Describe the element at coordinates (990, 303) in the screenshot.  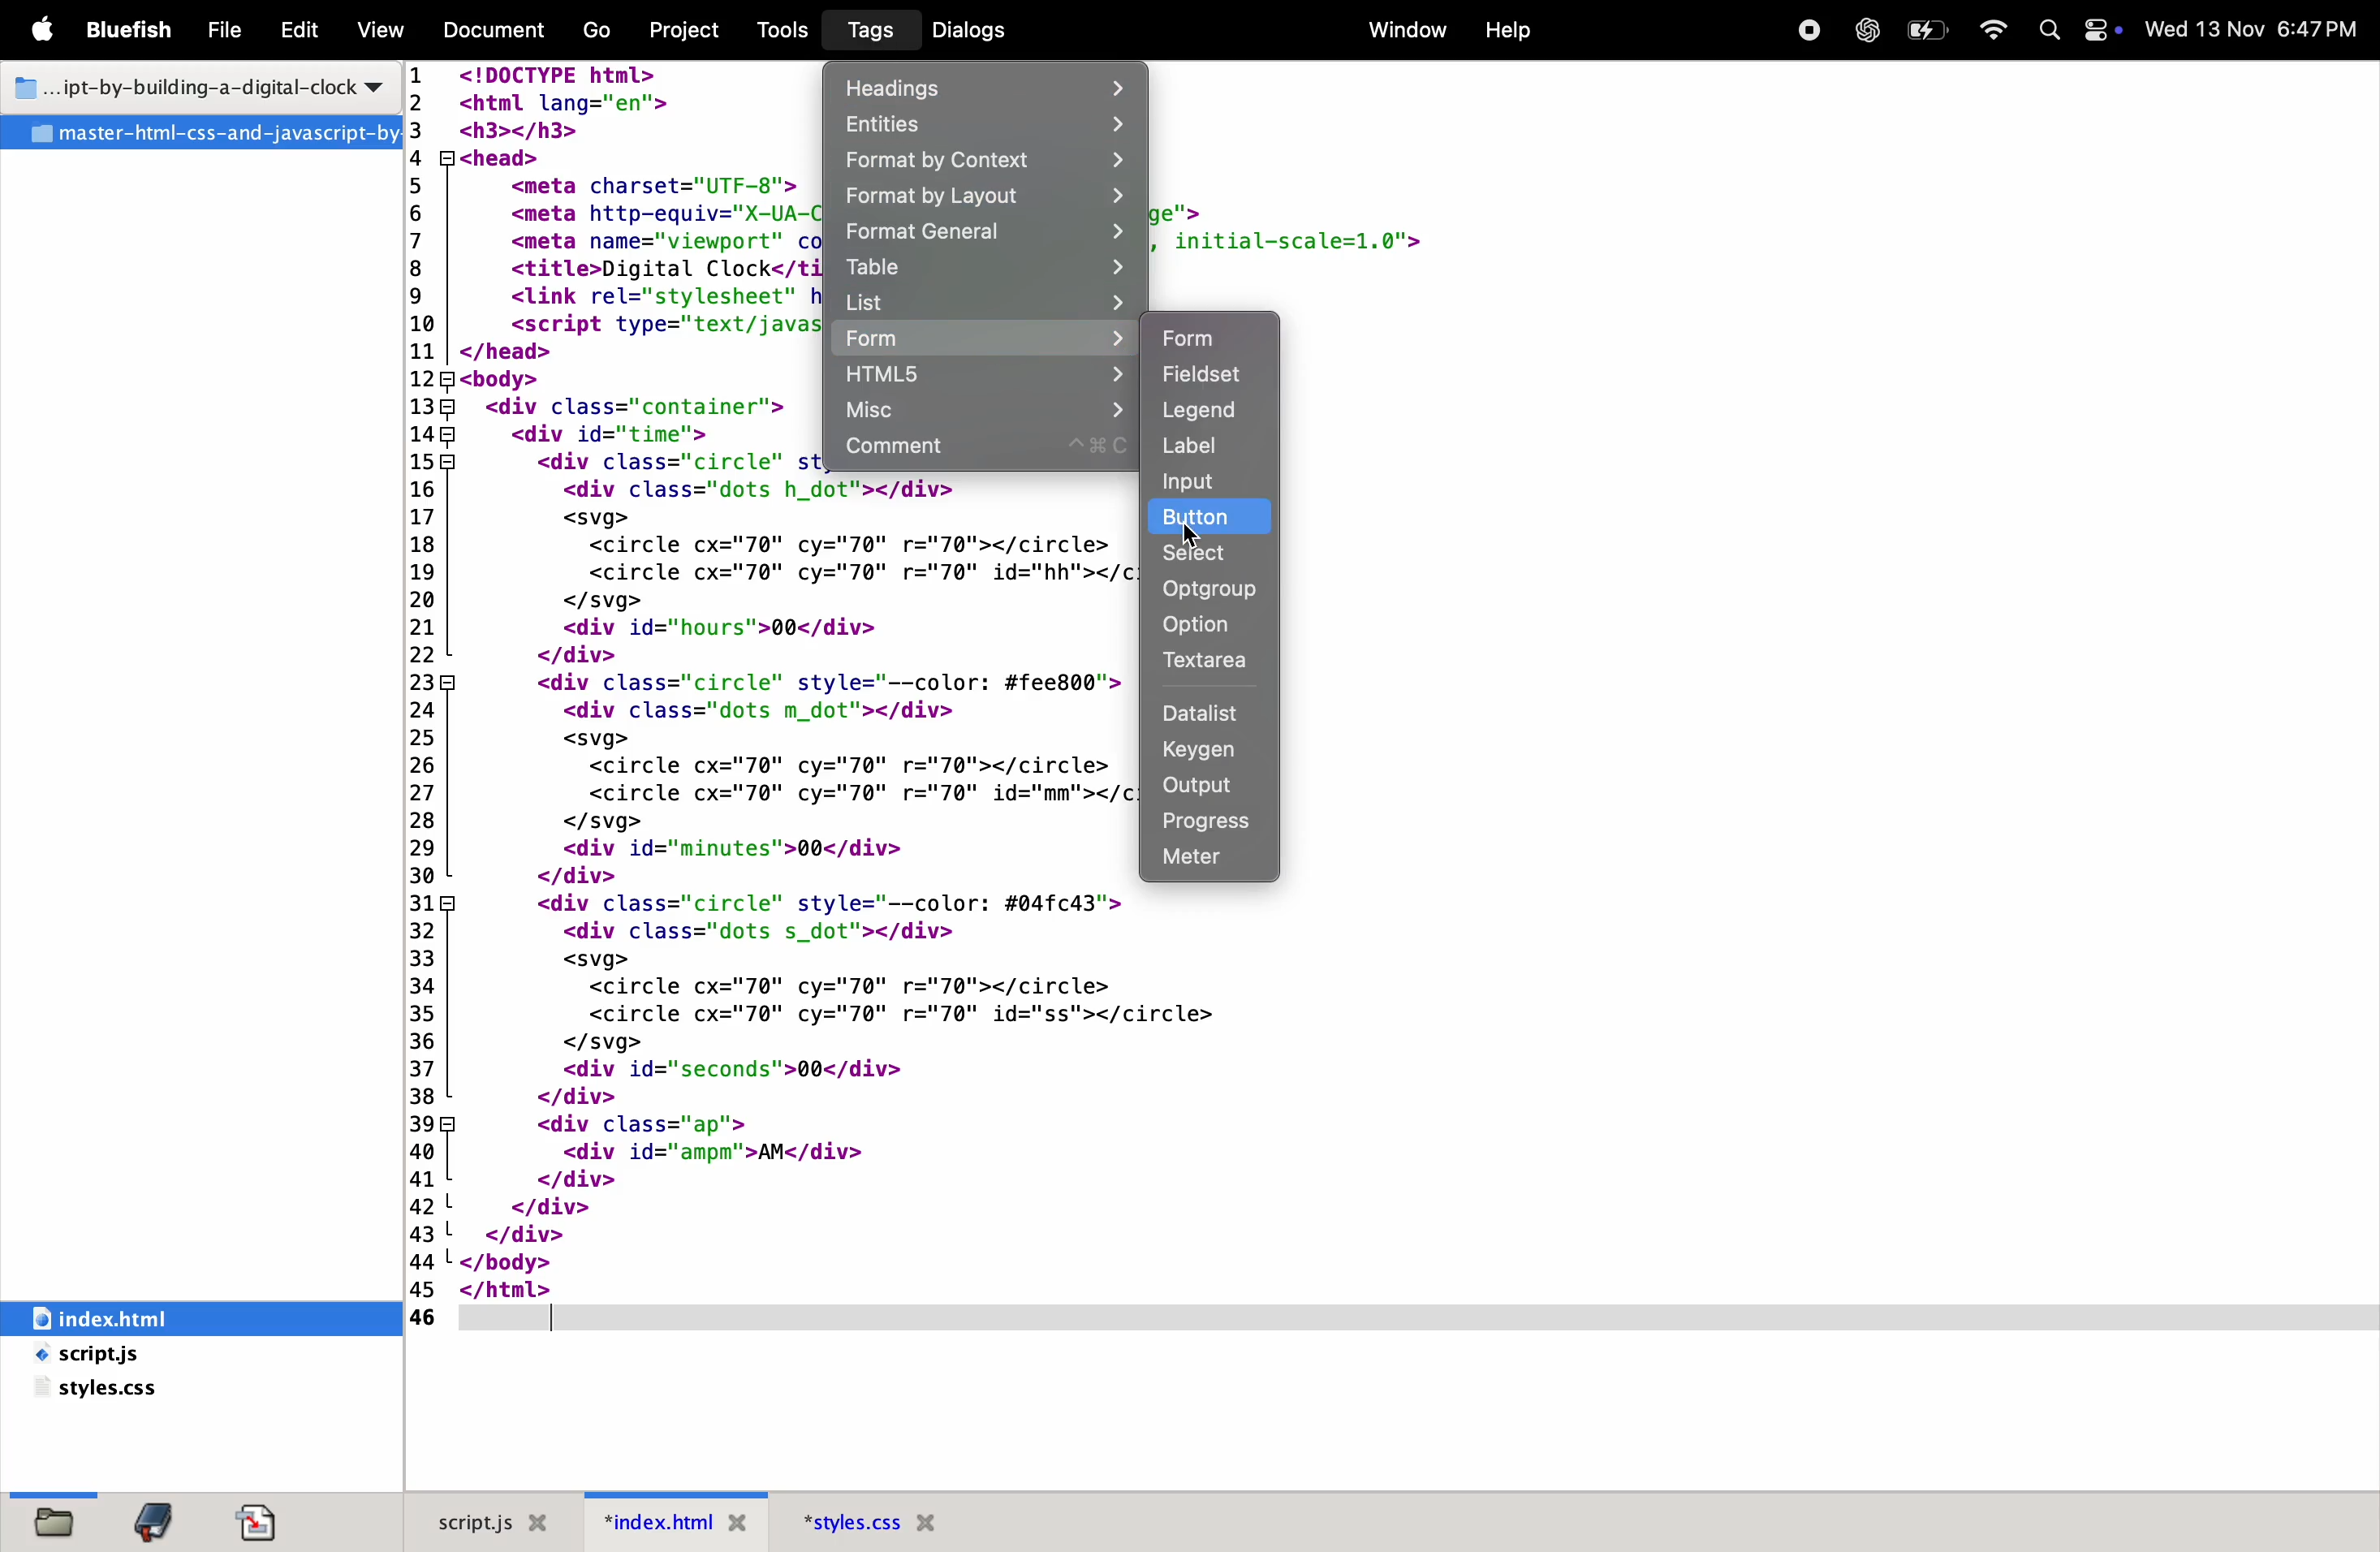
I see `list` at that location.